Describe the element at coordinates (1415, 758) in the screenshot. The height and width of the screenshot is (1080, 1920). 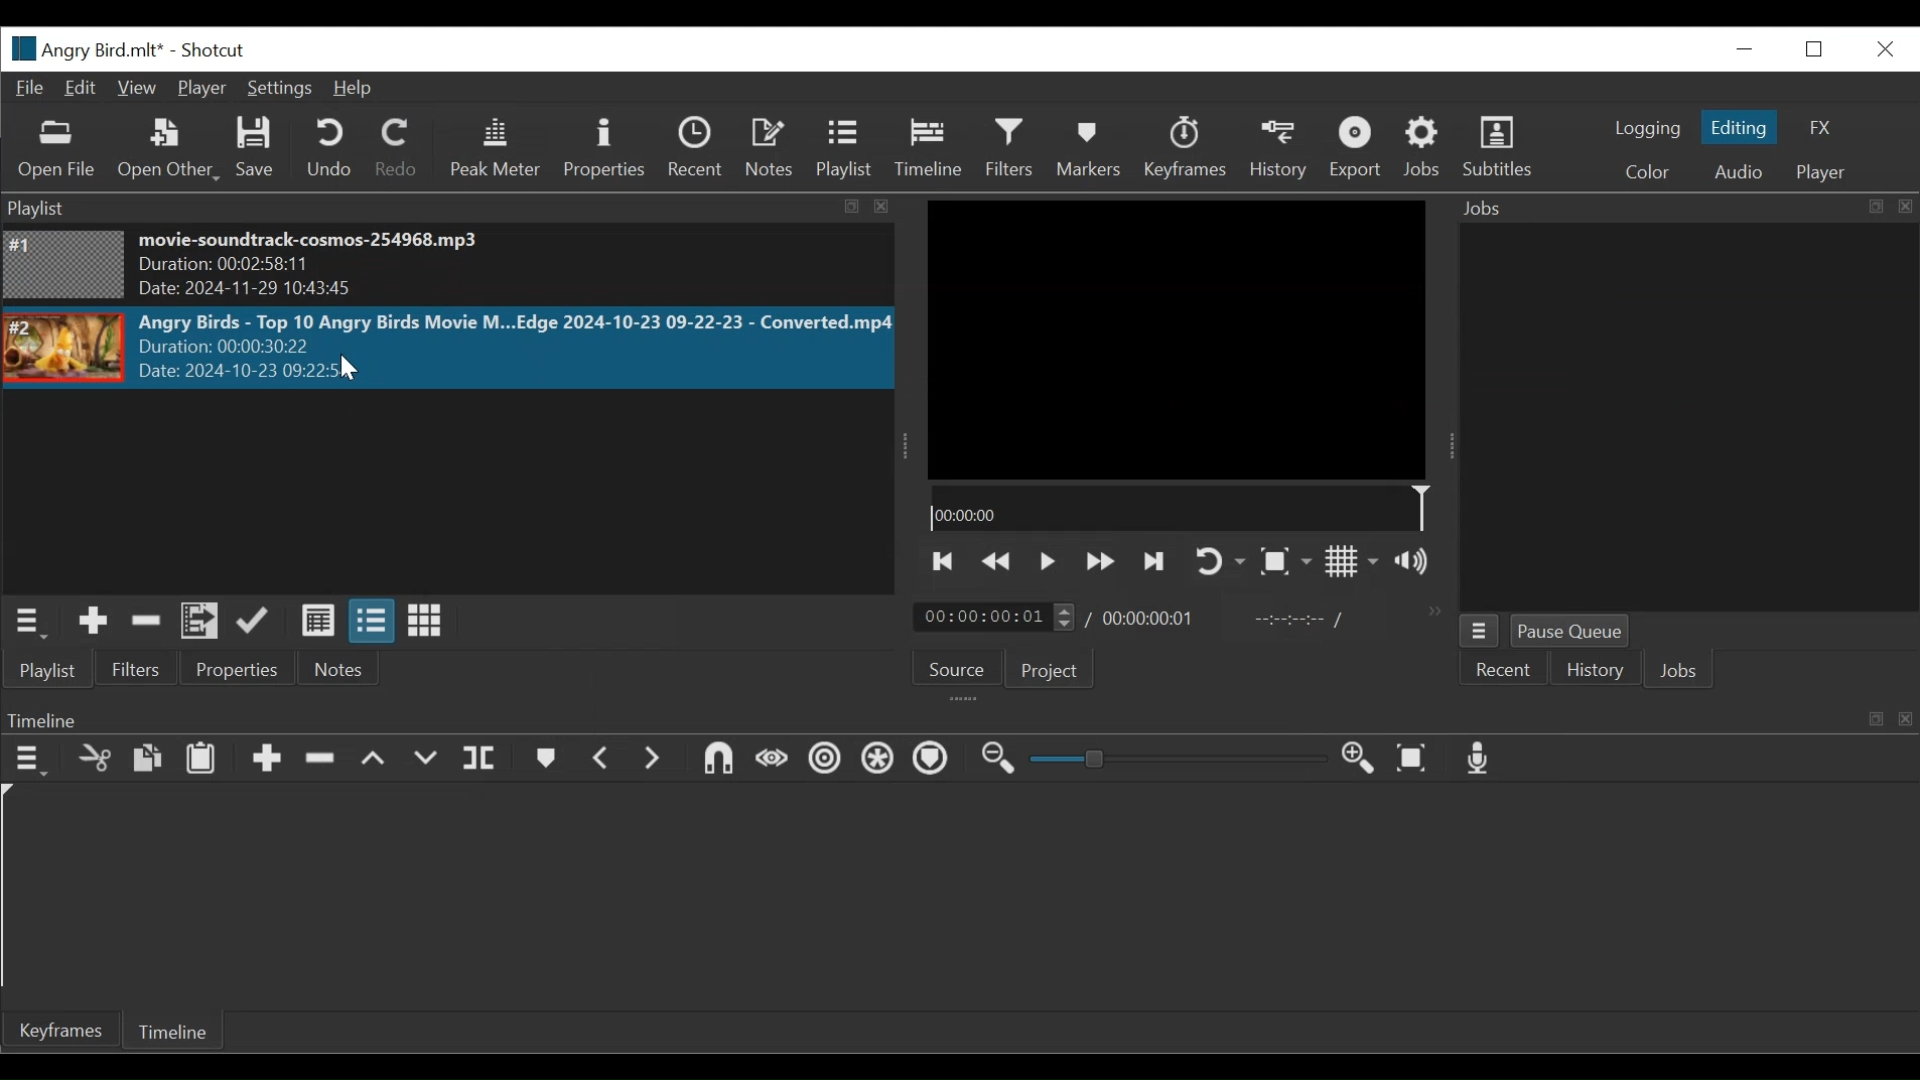
I see `Zoom timeline to fit` at that location.